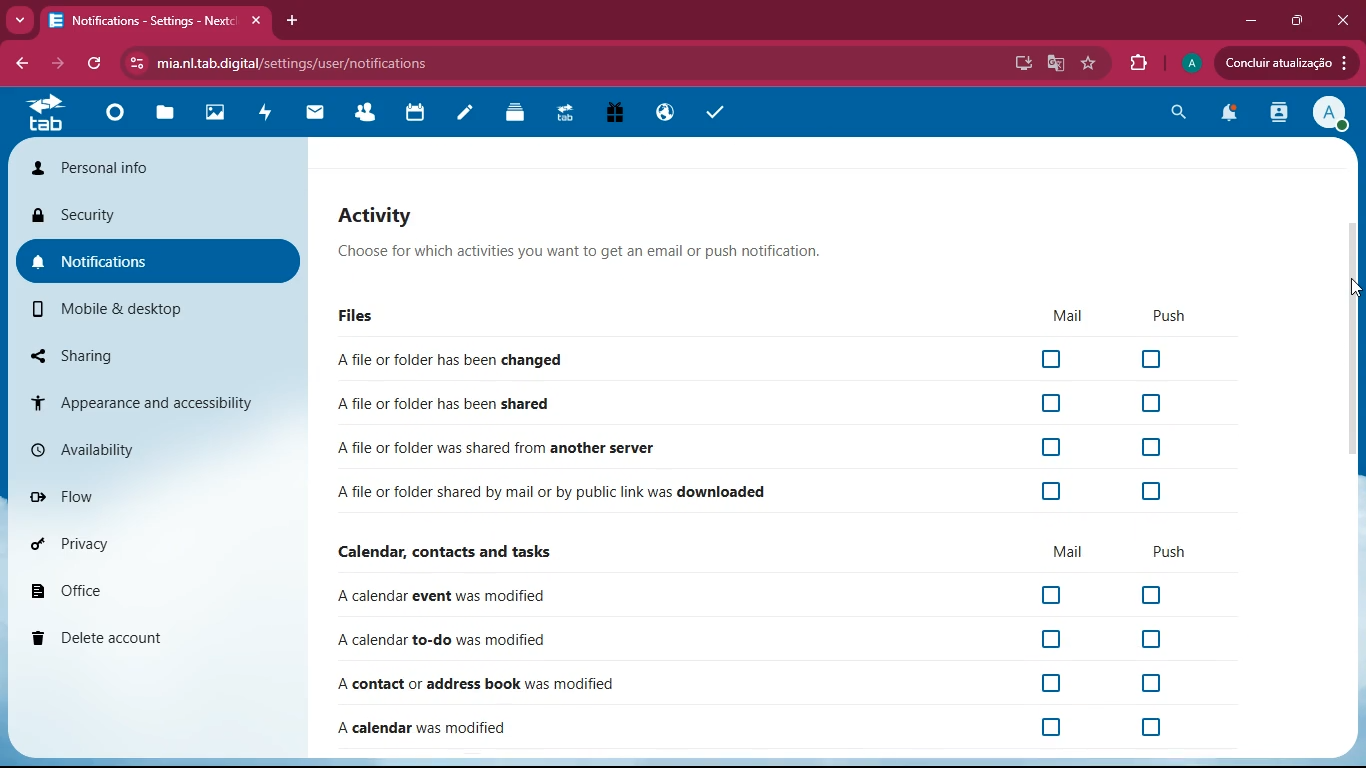 This screenshot has height=768, width=1366. Describe the element at coordinates (1154, 641) in the screenshot. I see `off` at that location.